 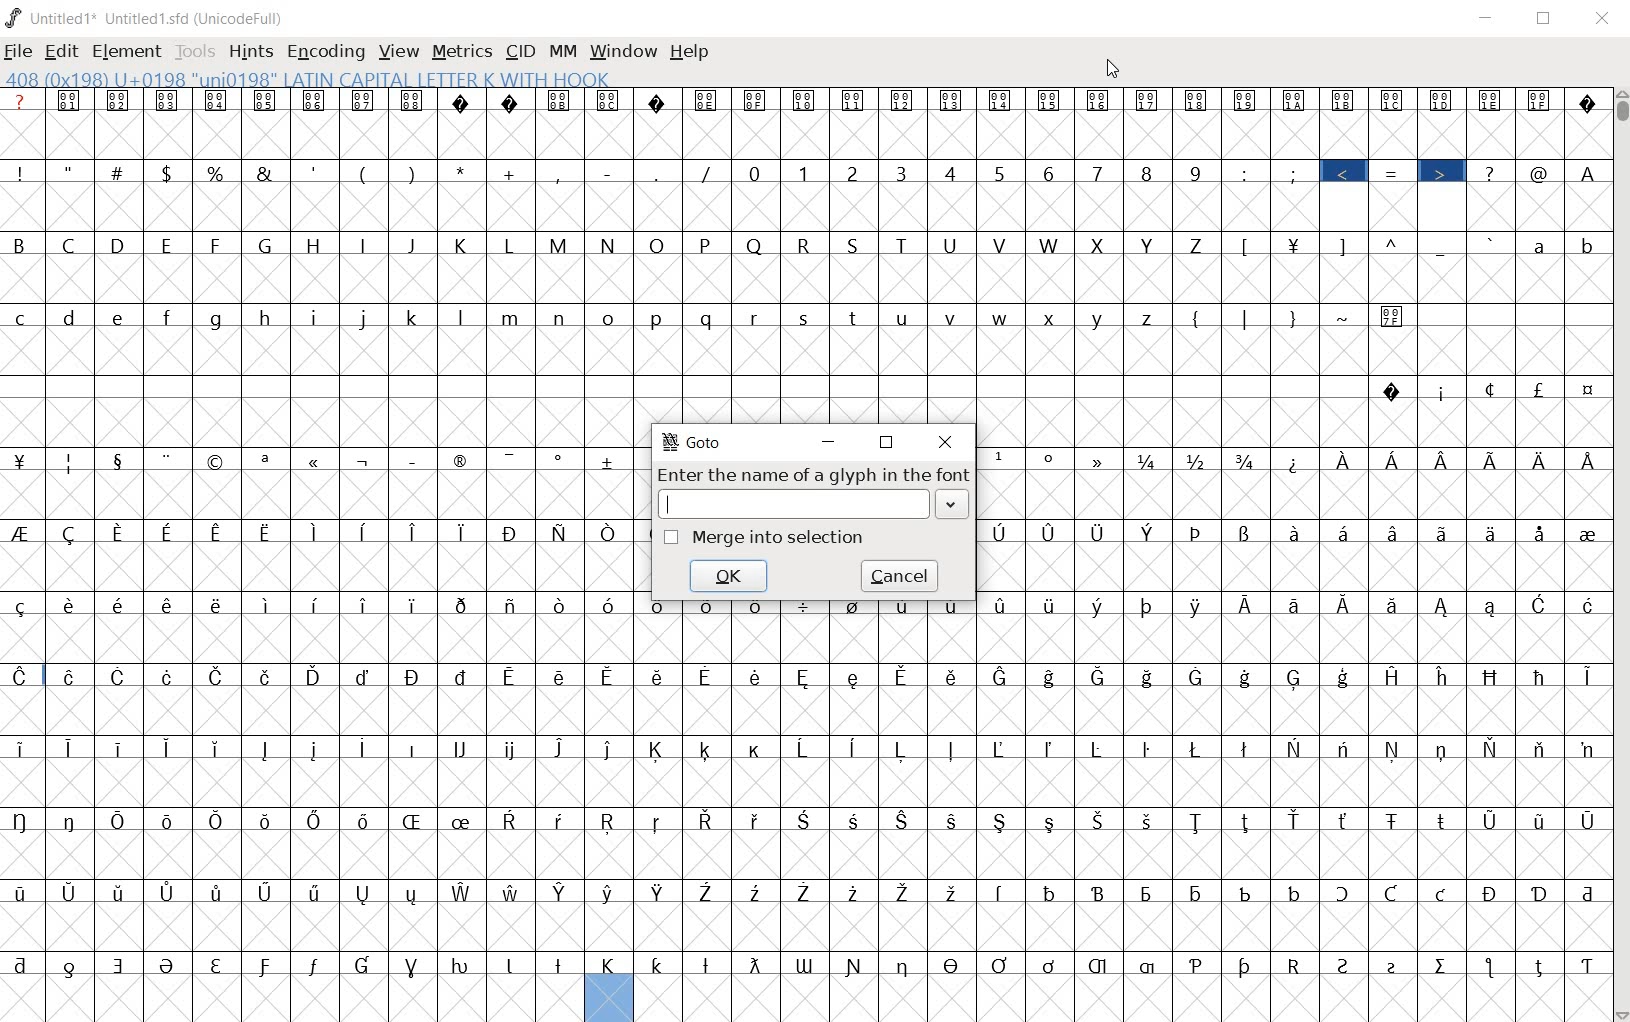 I want to click on restore down, so click(x=1547, y=21).